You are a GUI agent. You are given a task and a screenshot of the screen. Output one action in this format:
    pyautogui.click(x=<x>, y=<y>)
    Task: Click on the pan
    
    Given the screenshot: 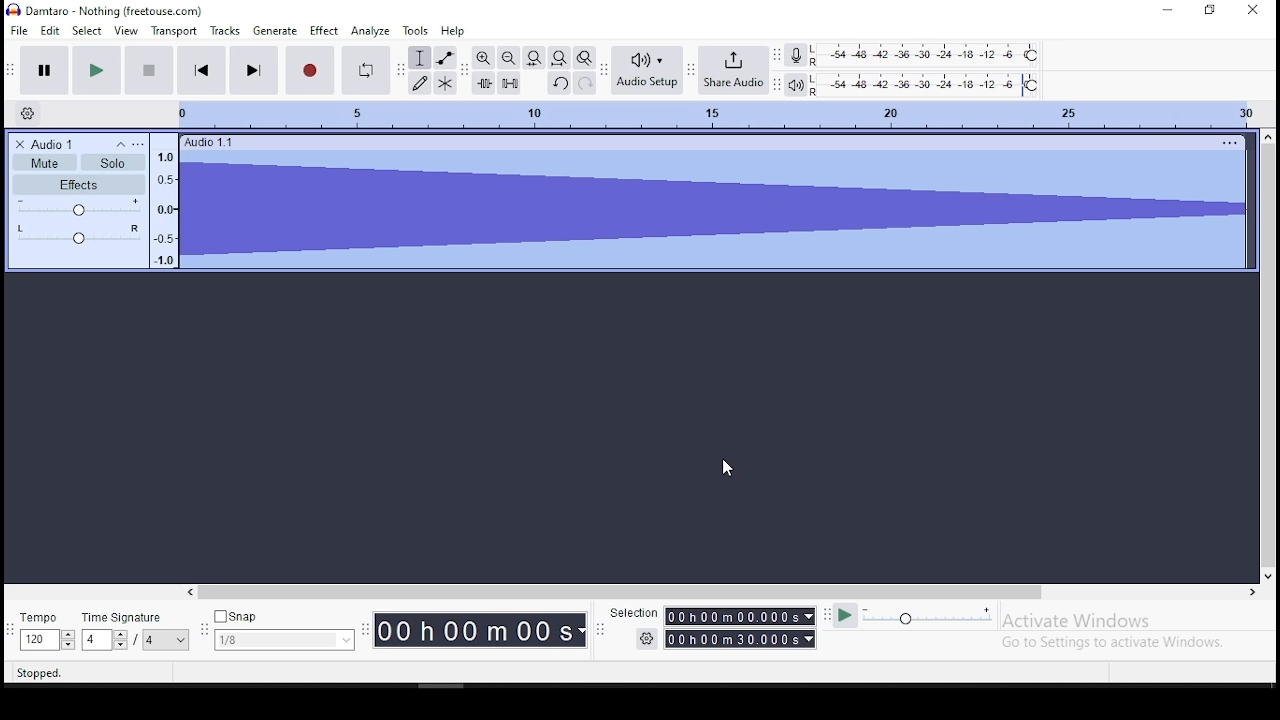 What is the action you would take?
    pyautogui.click(x=80, y=235)
    